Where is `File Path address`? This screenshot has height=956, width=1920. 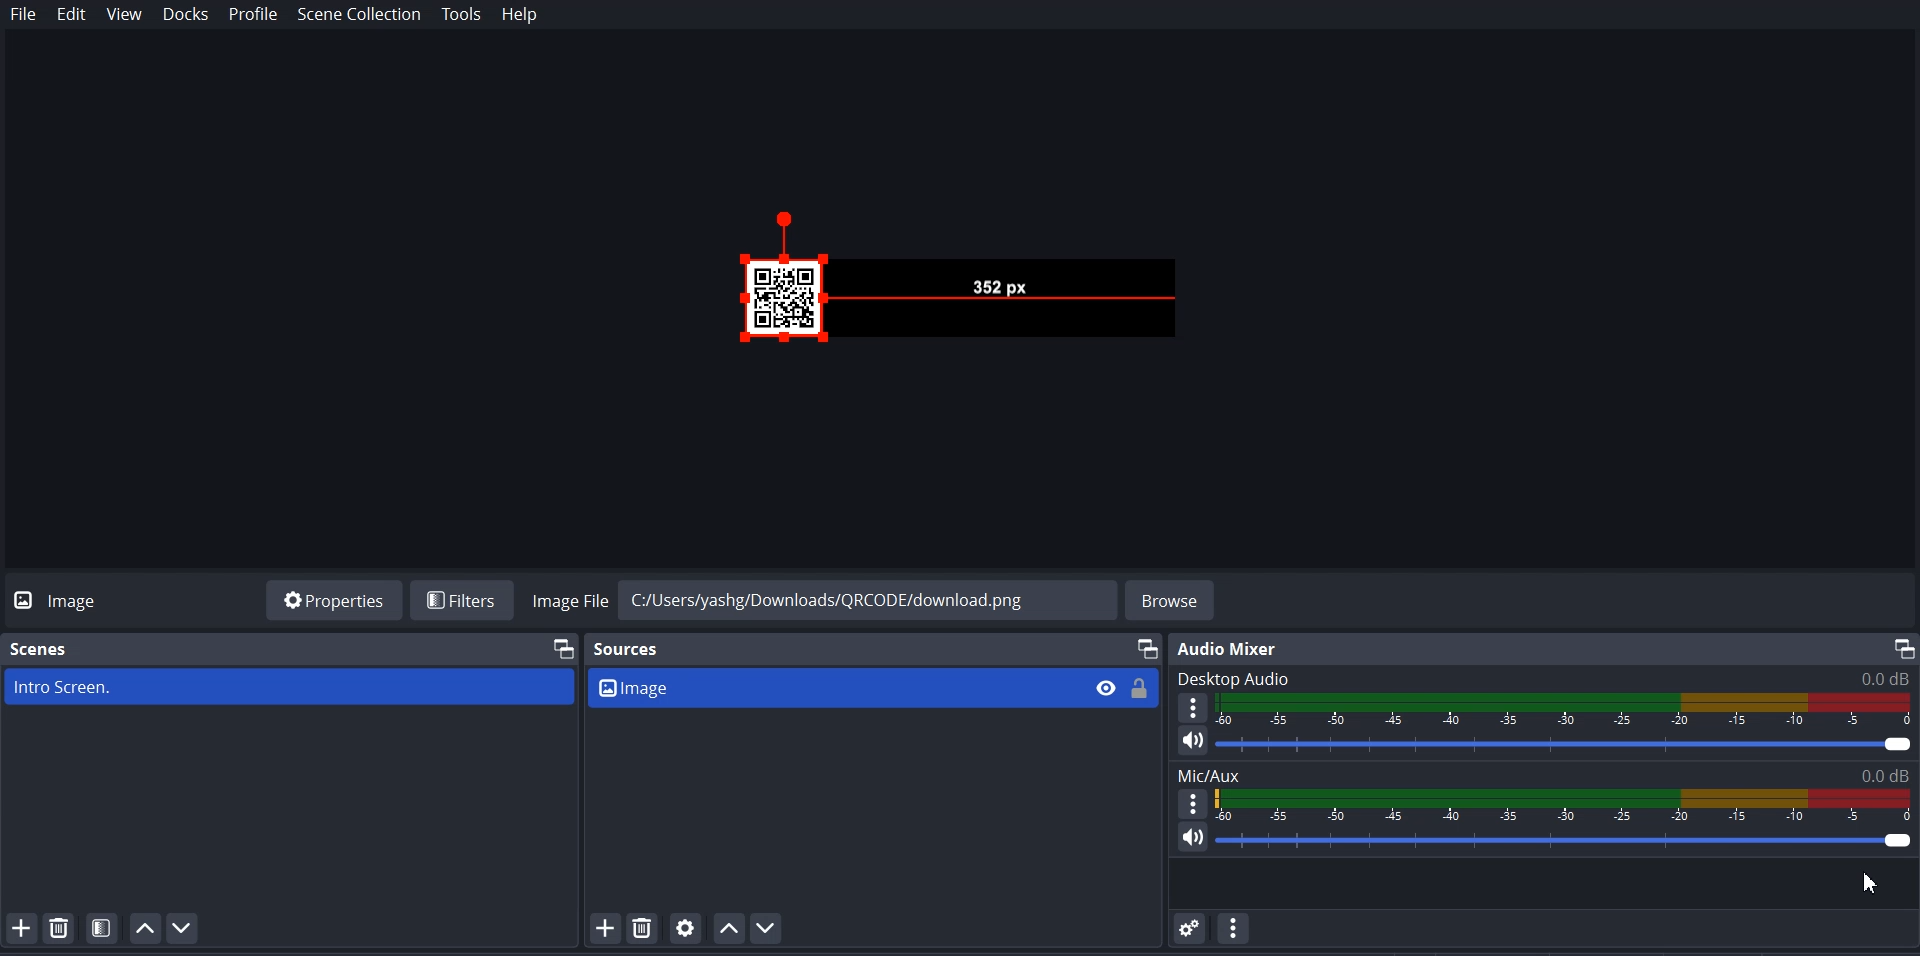 File Path address is located at coordinates (823, 598).